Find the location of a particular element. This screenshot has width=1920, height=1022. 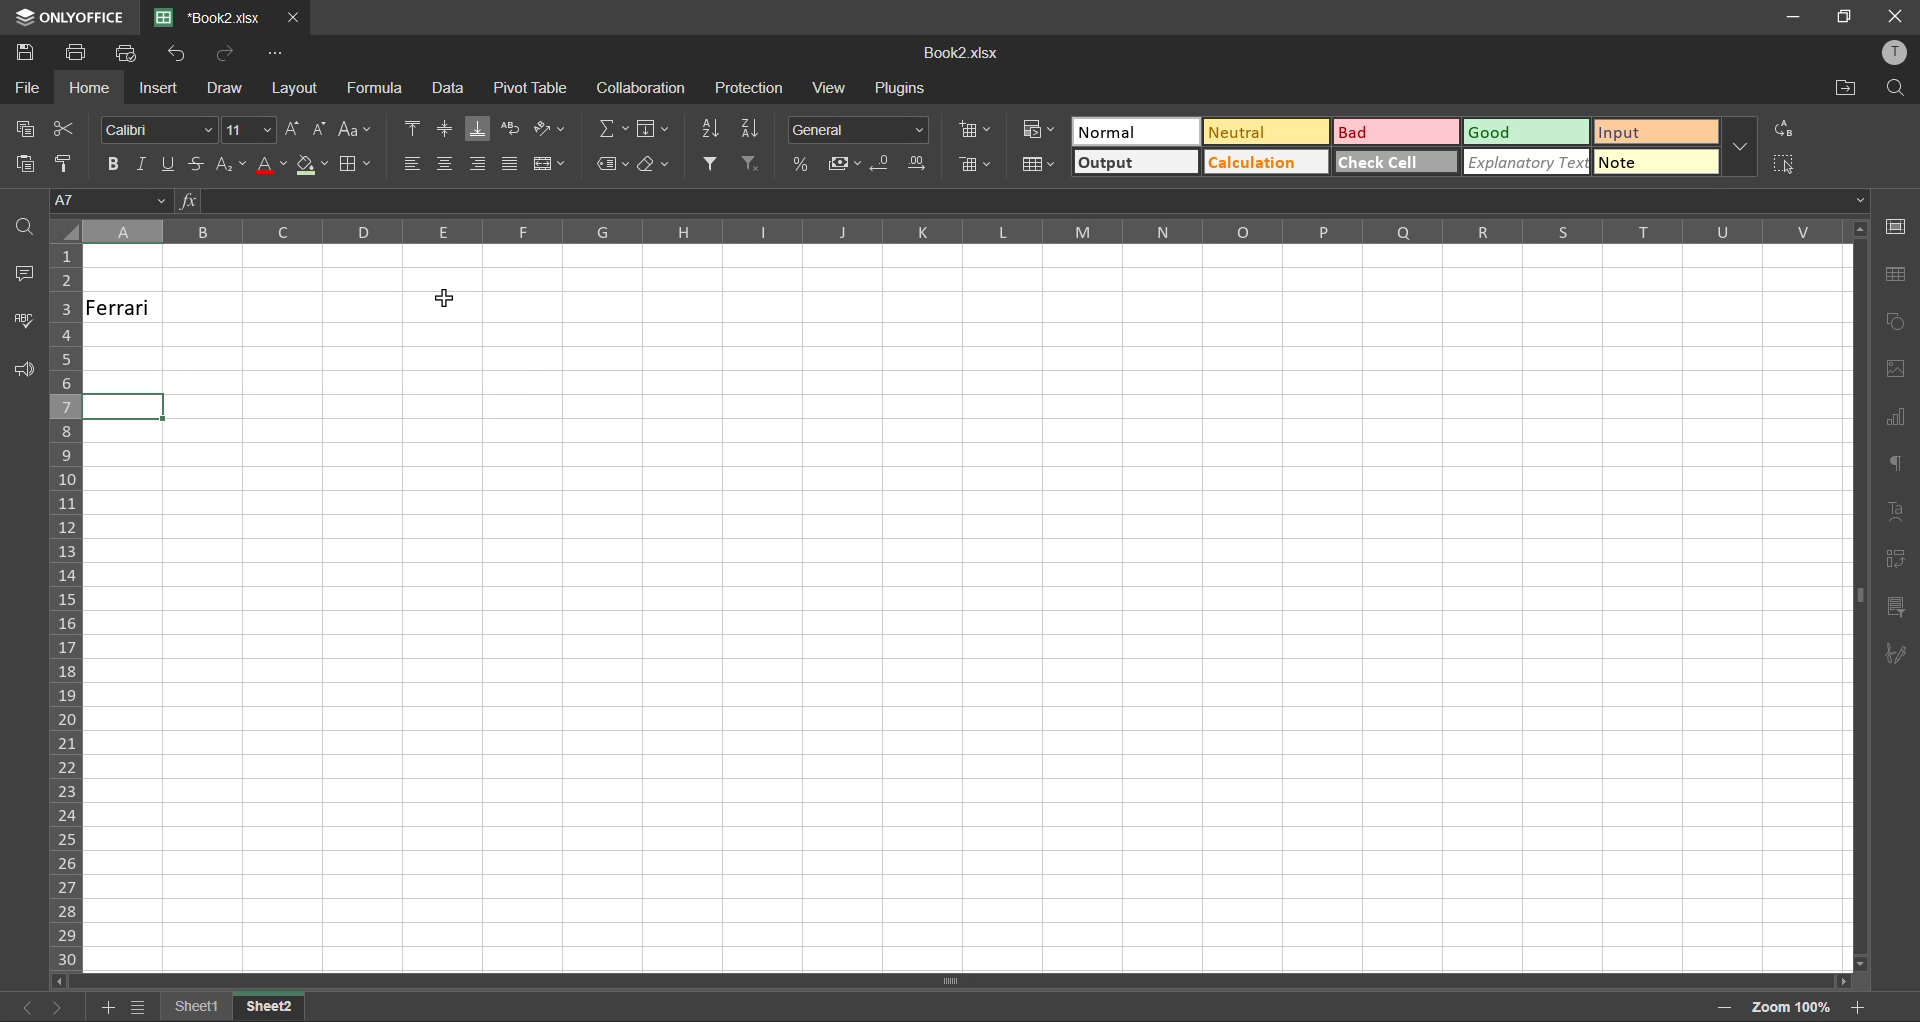

find is located at coordinates (26, 229).